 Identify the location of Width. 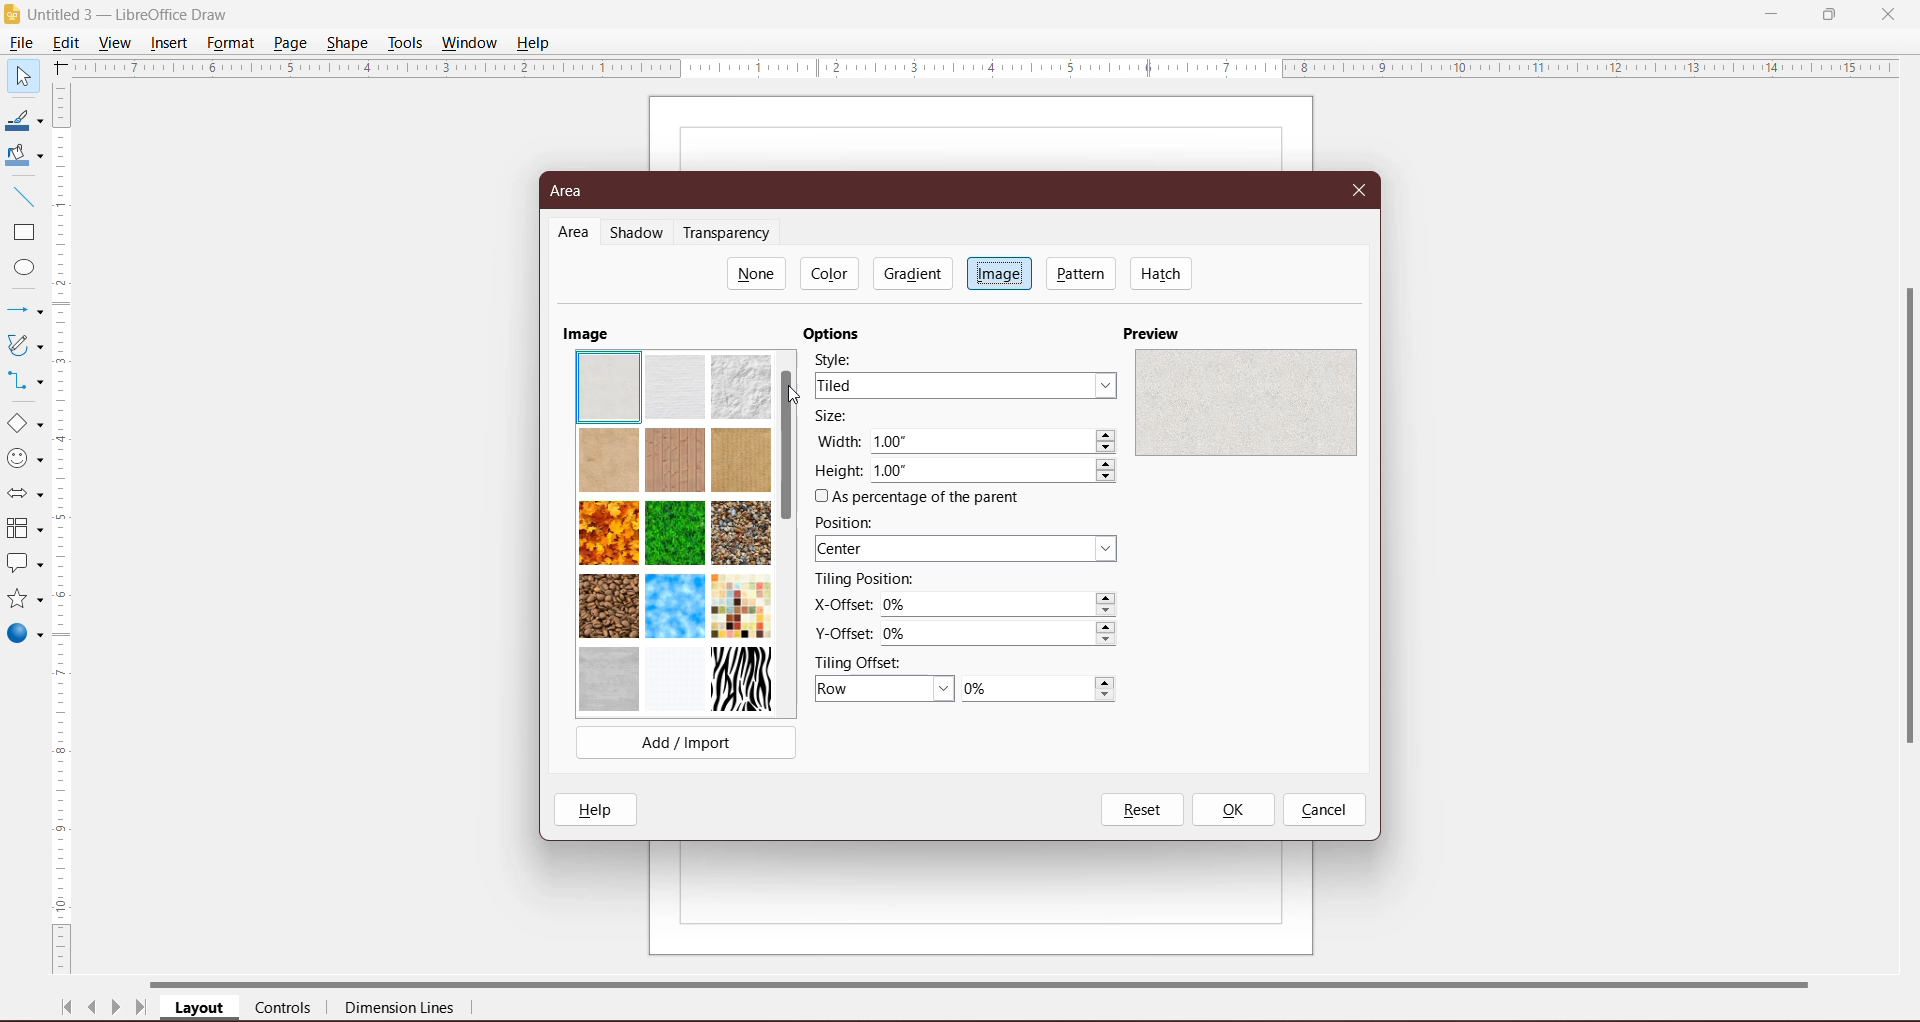
(838, 440).